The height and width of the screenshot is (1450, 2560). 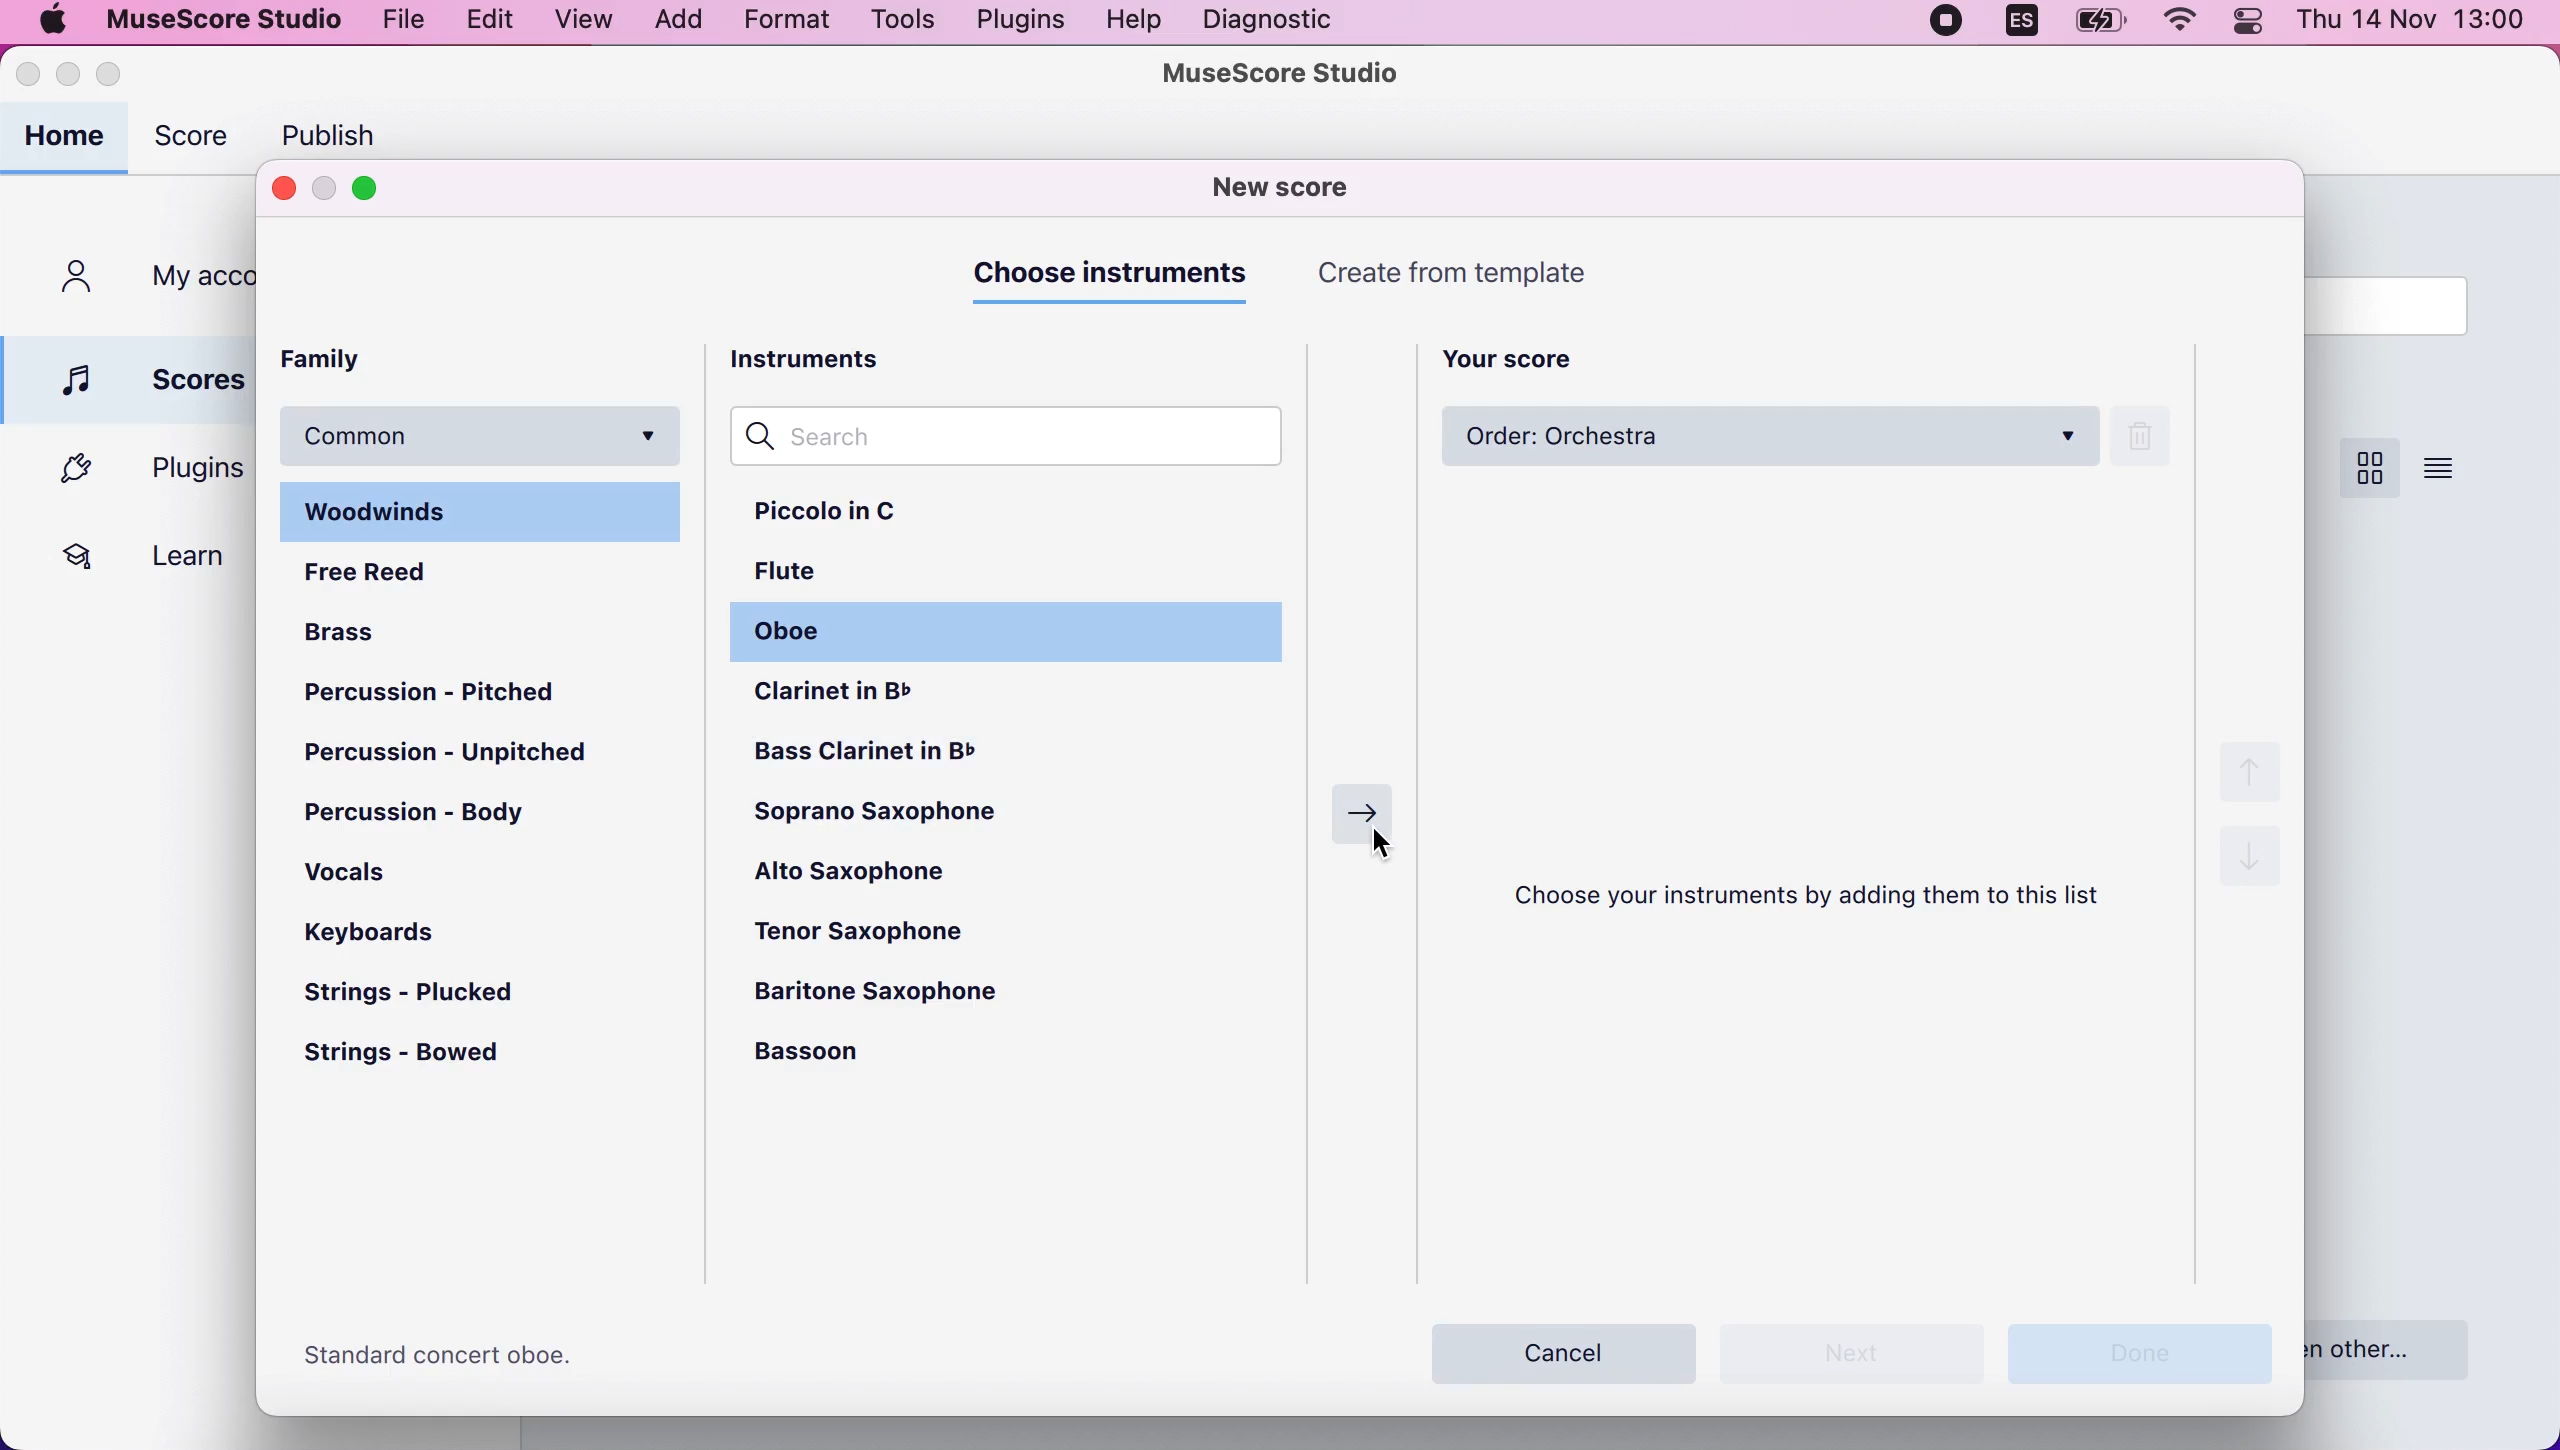 I want to click on oboe, so click(x=803, y=638).